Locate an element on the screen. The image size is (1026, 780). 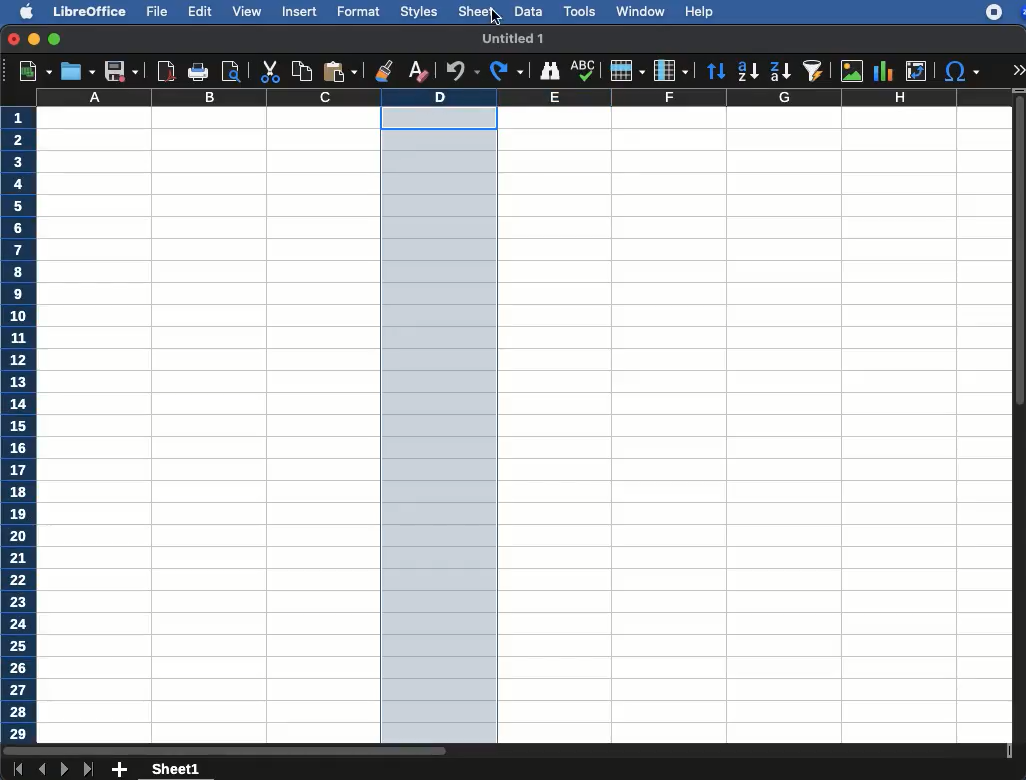
column is located at coordinates (673, 70).